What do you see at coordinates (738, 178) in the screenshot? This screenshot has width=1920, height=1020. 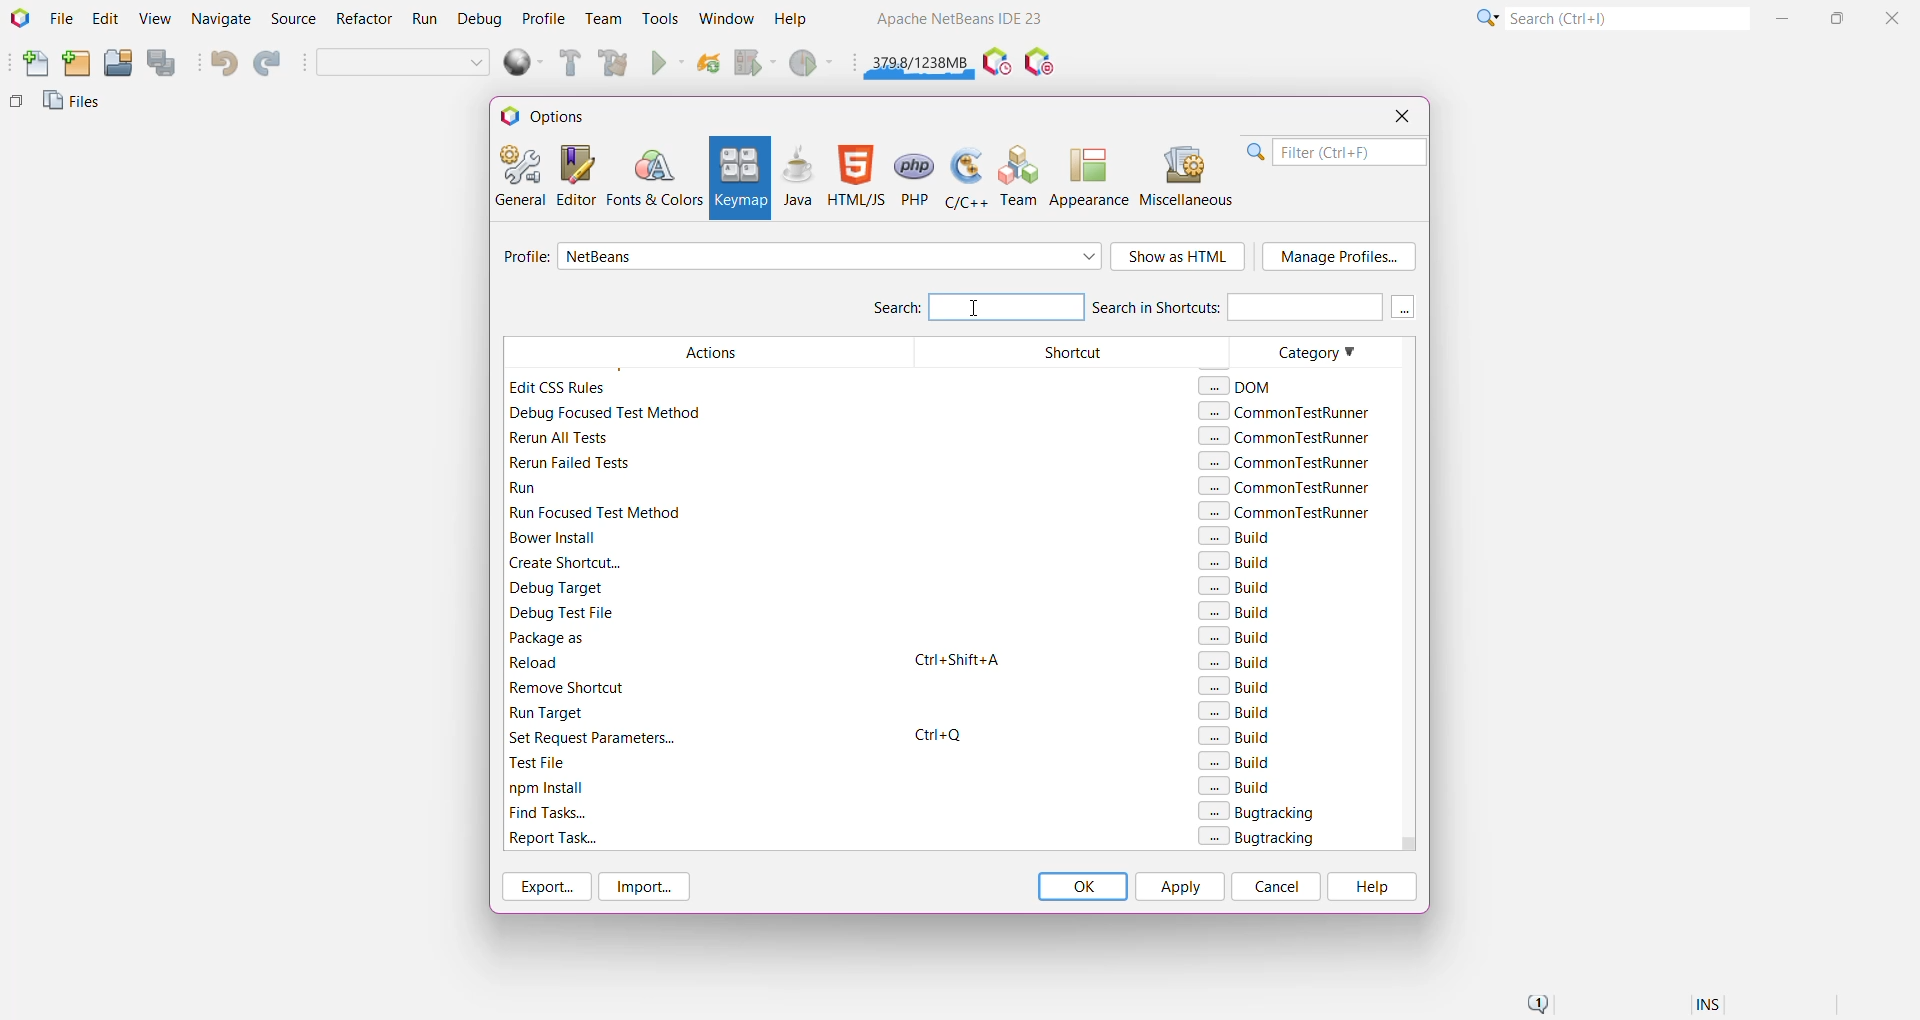 I see `Keymap` at bounding box center [738, 178].